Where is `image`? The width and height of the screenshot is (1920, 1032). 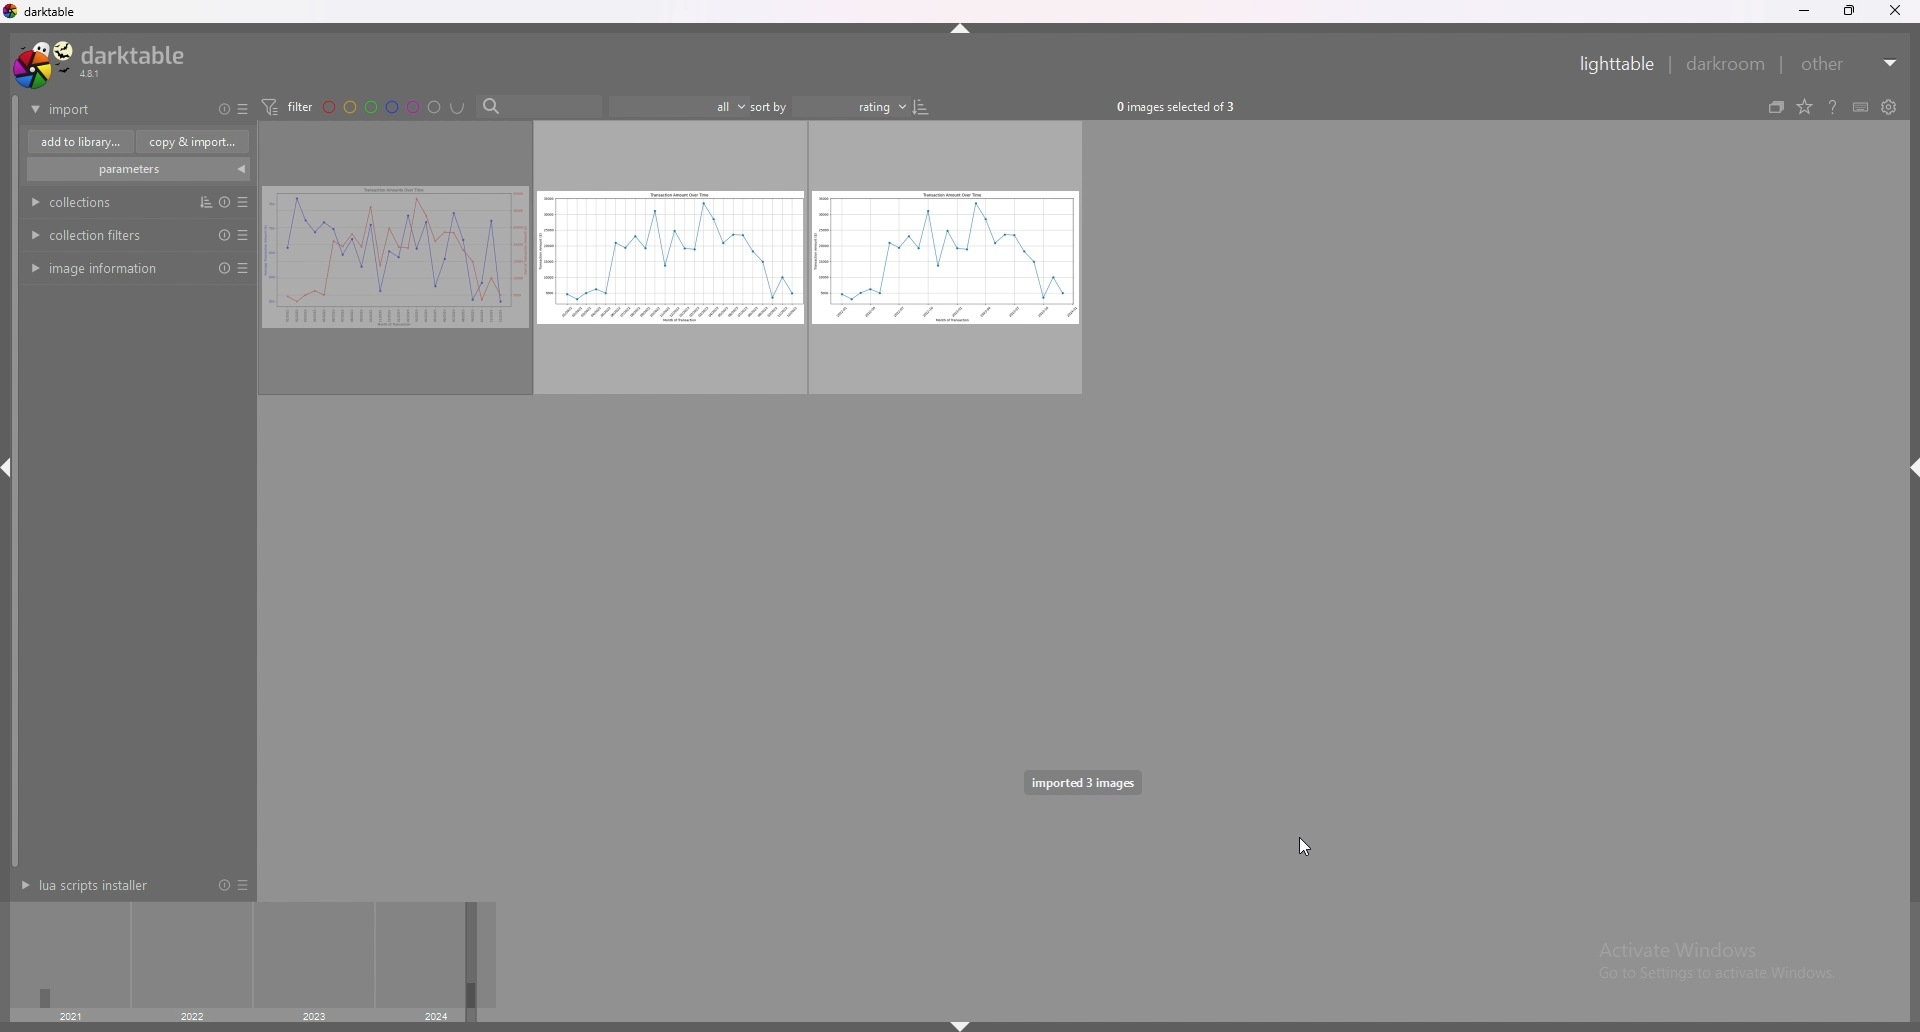
image is located at coordinates (669, 259).